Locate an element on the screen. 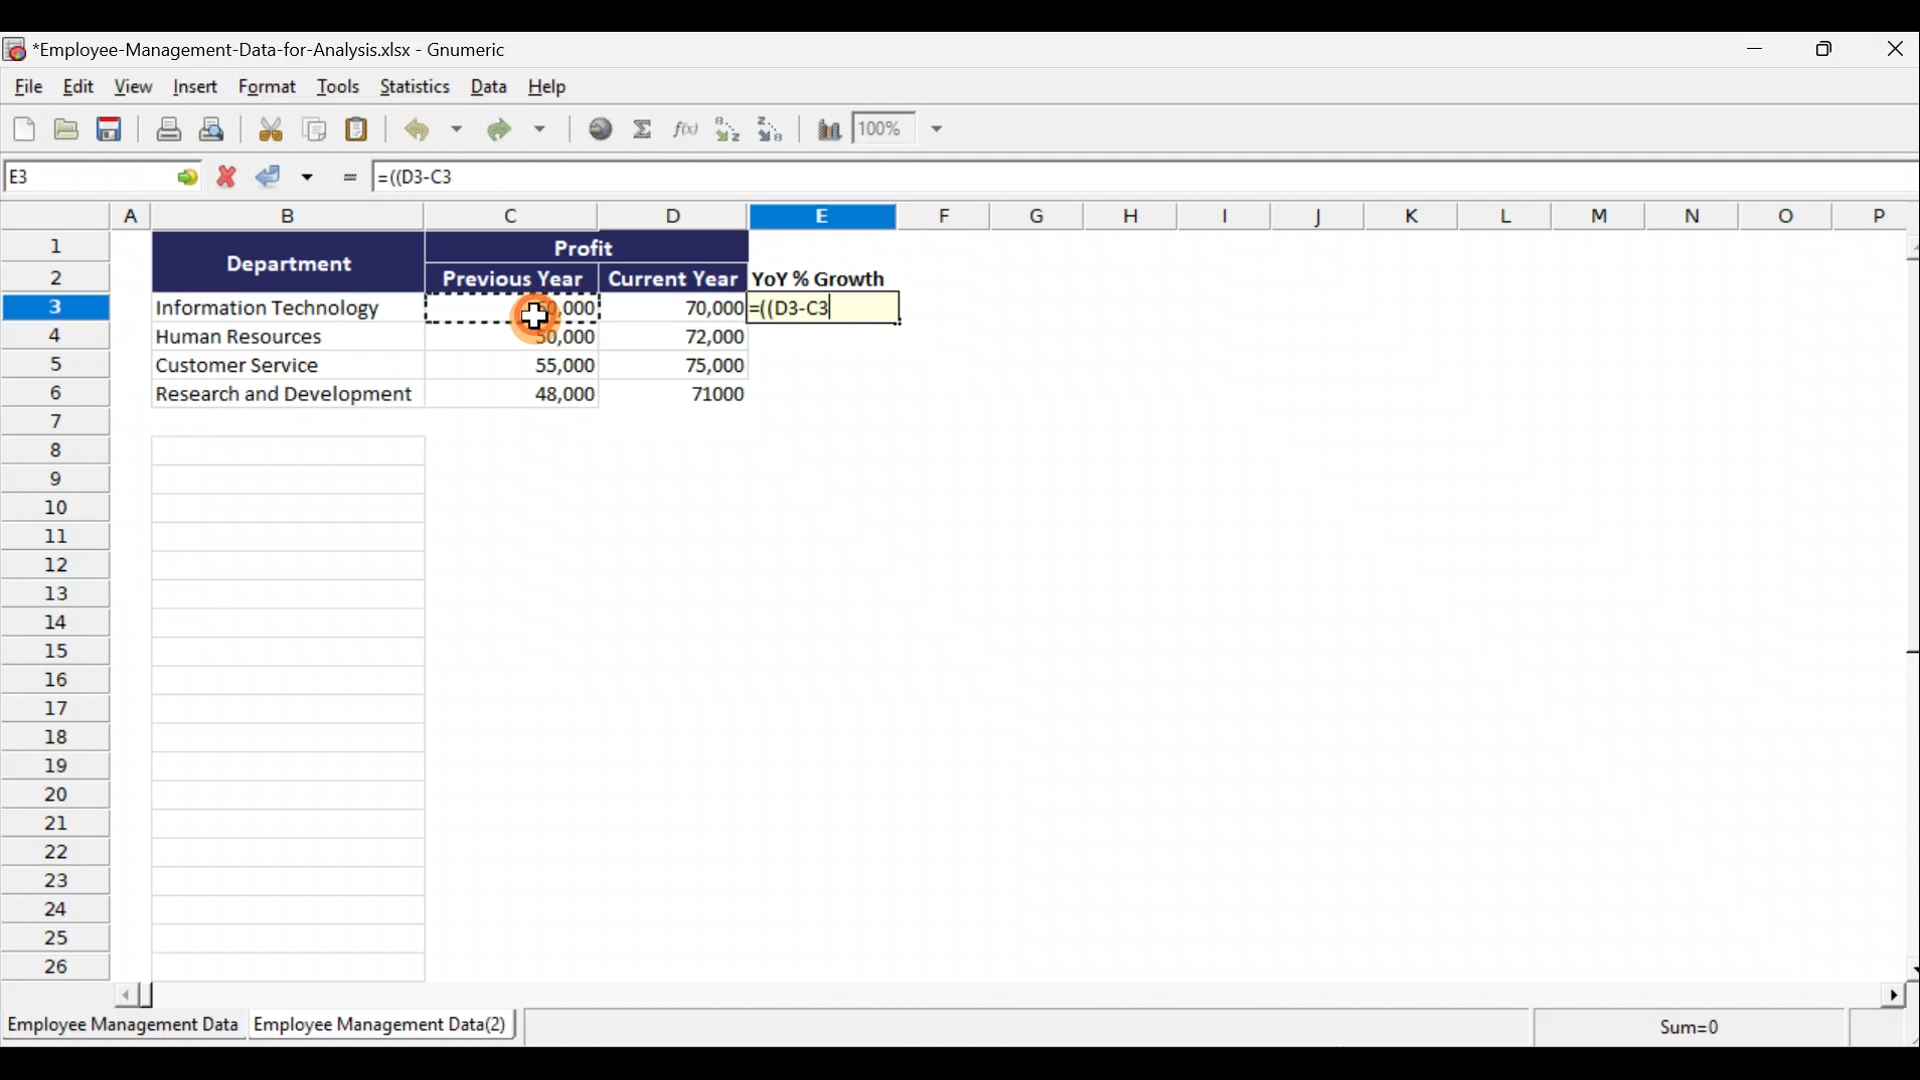 Image resolution: width=1920 pixels, height=1080 pixels. Enter formula is located at coordinates (347, 181).